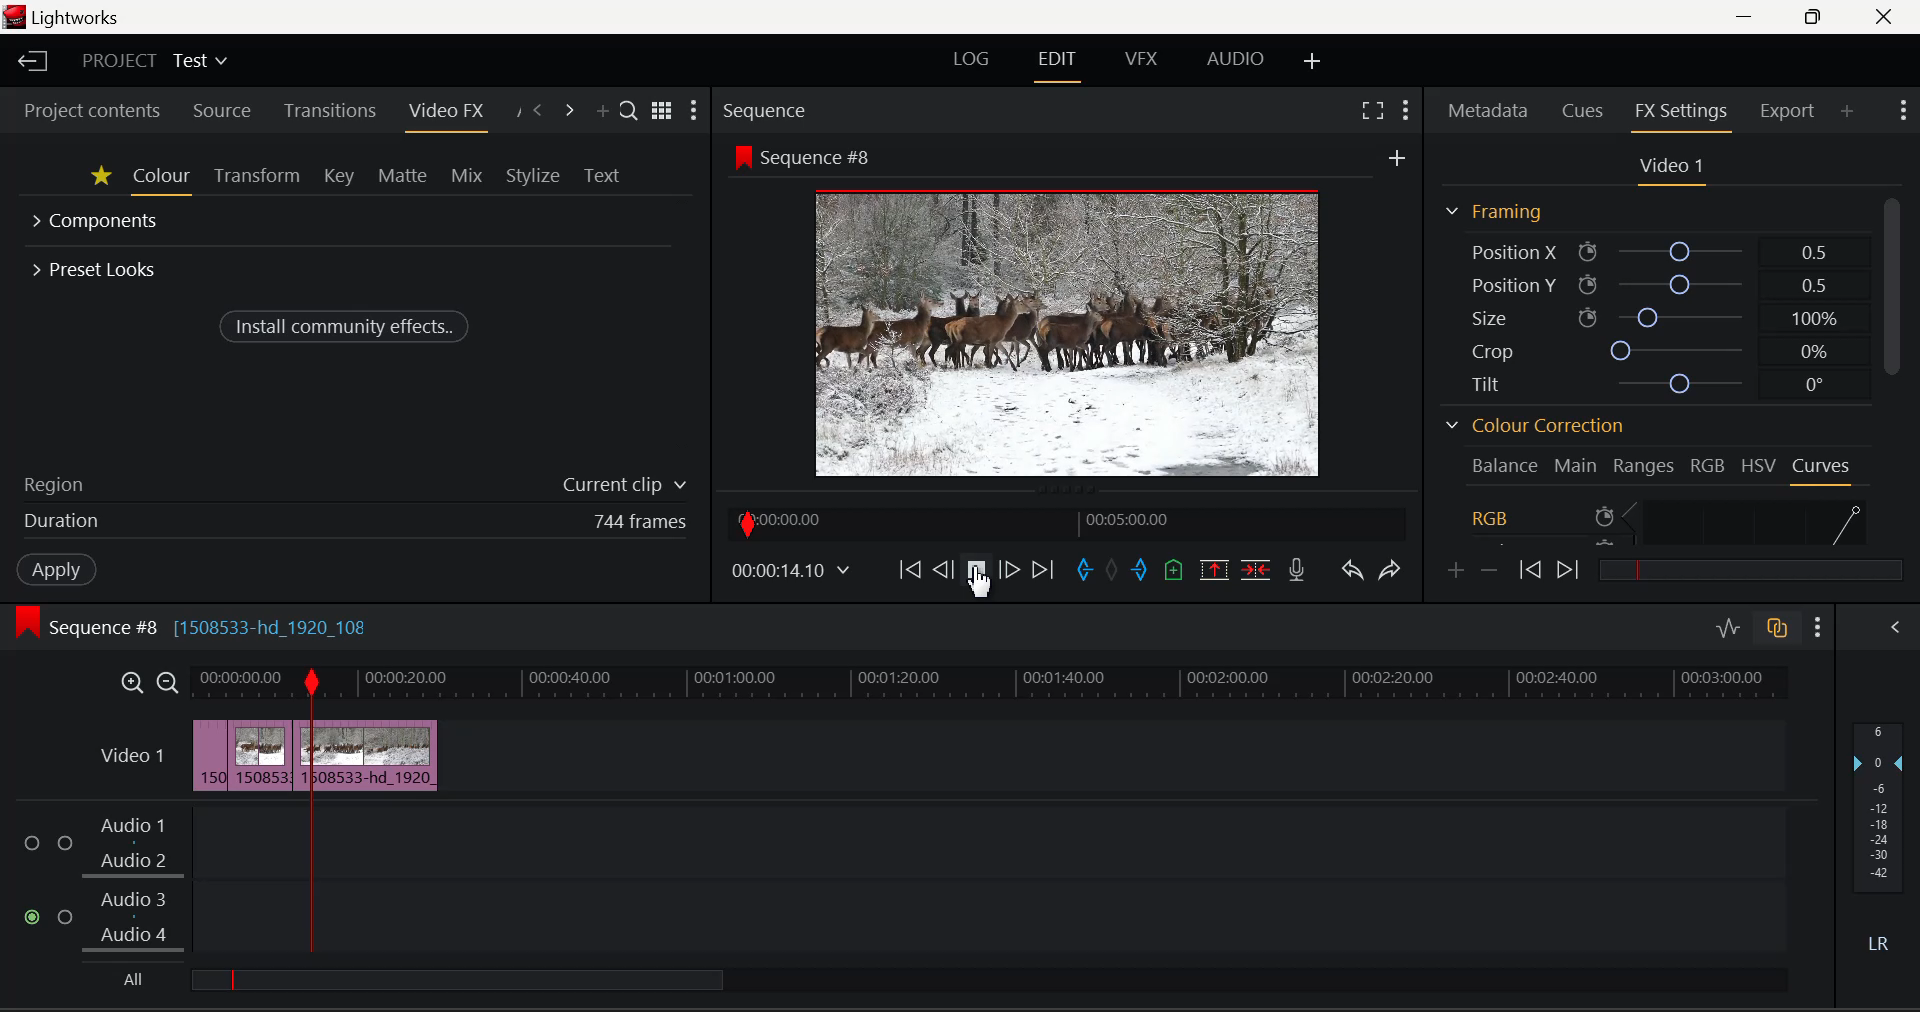 The width and height of the screenshot is (1920, 1012). I want to click on Video FX, so click(443, 111).